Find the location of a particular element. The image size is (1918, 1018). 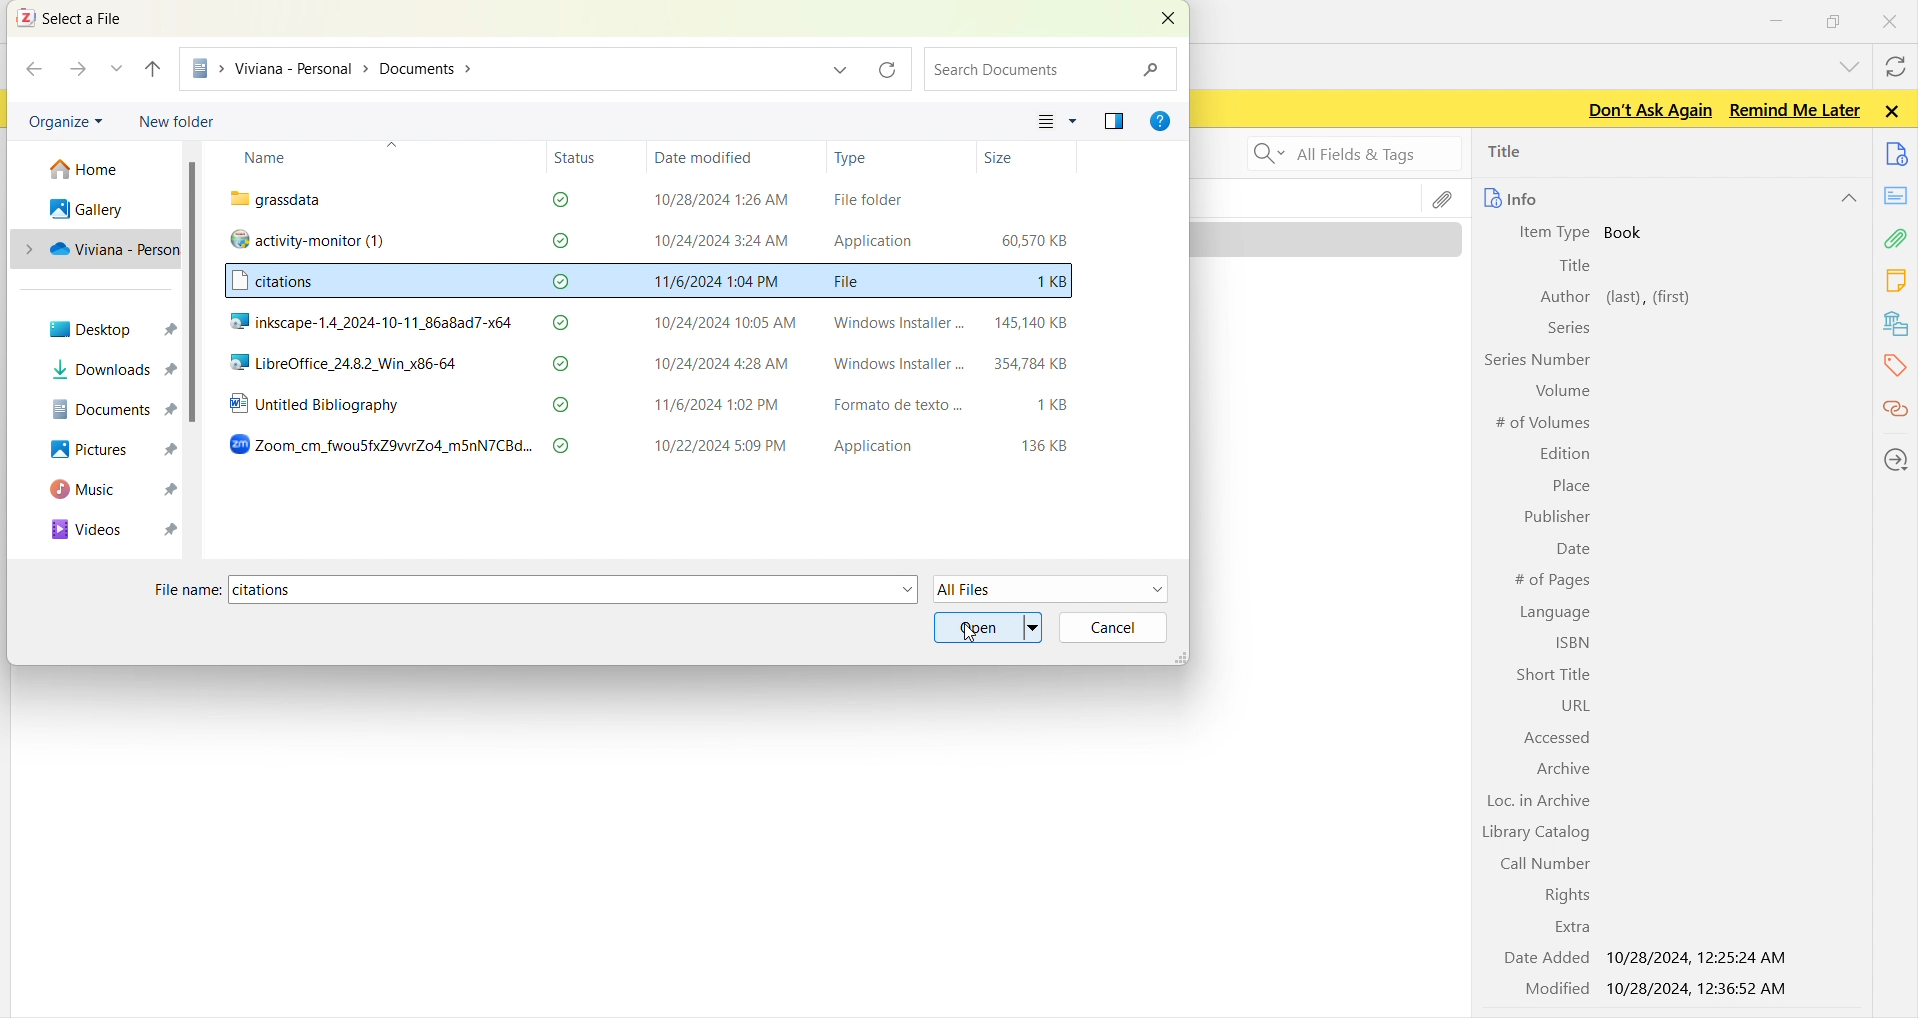

File folder is located at coordinates (862, 199).